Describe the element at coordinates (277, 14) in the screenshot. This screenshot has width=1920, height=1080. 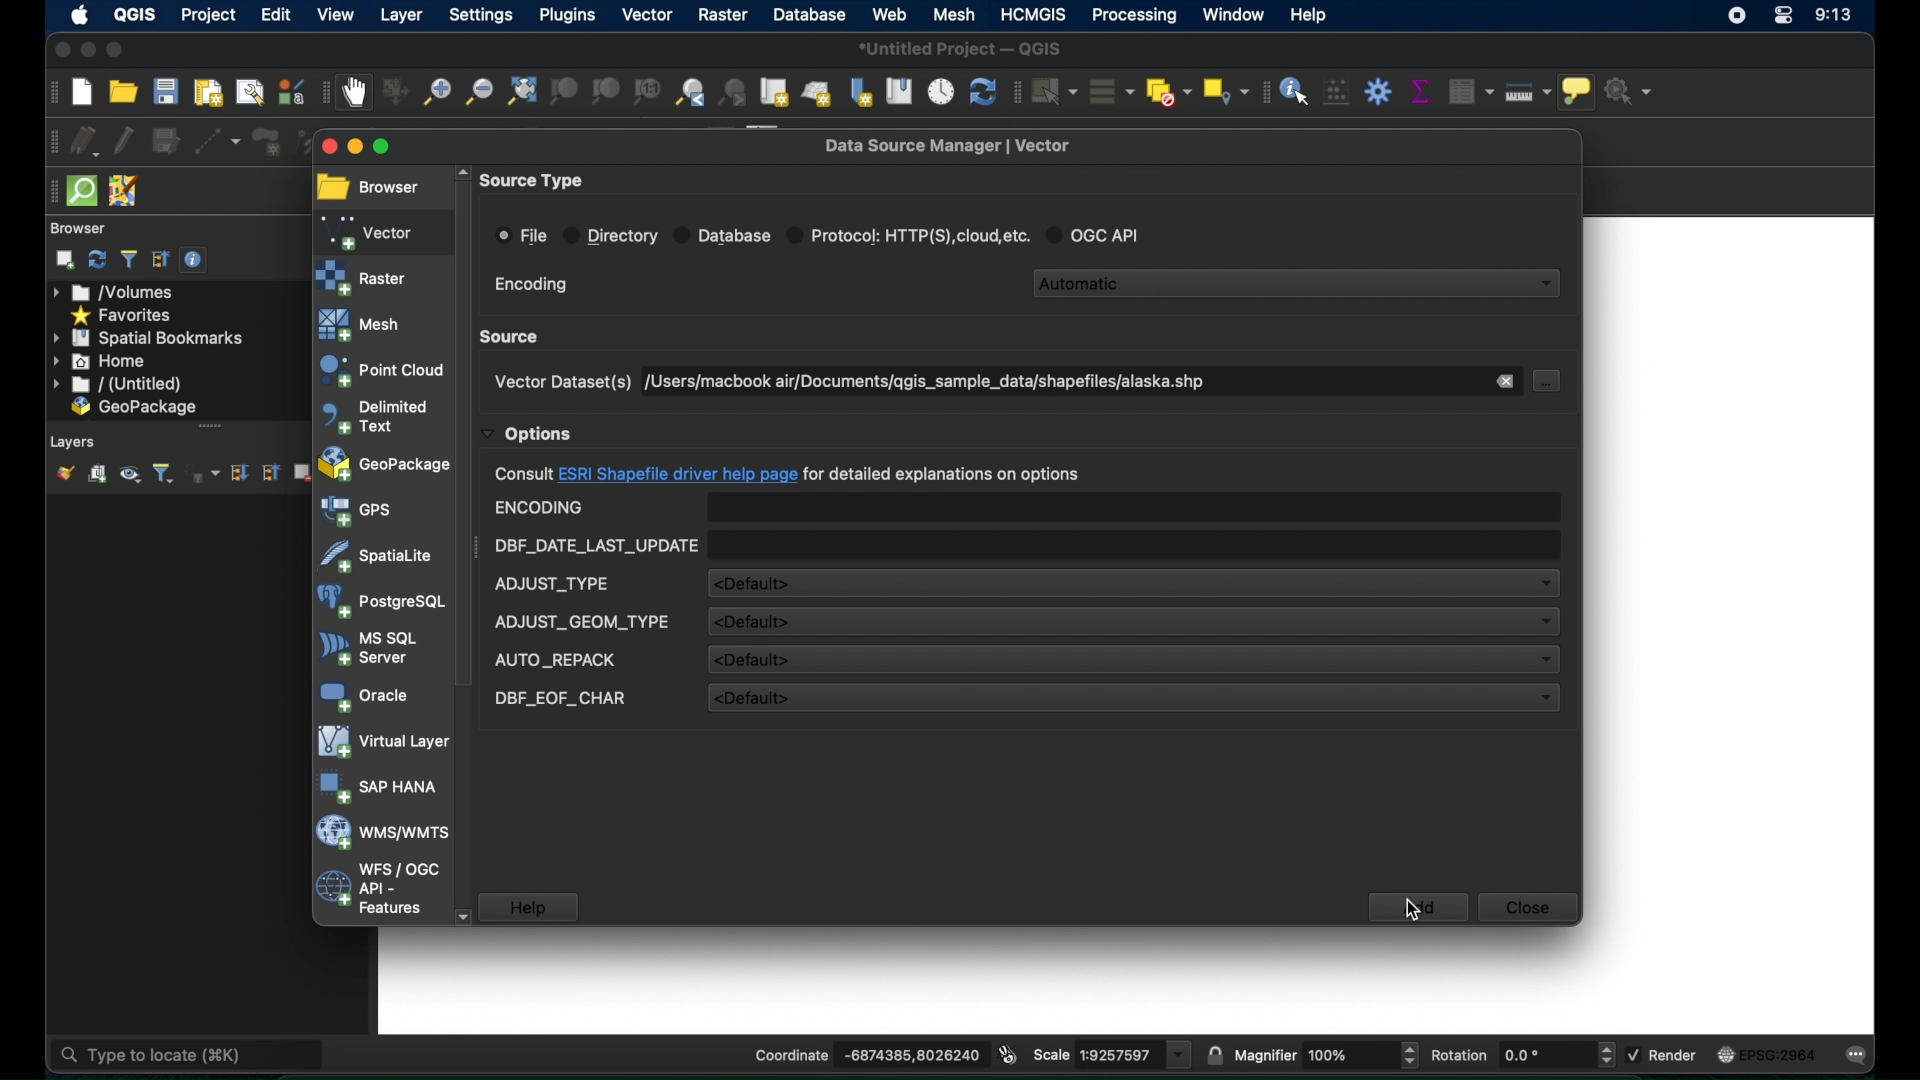
I see `edit` at that location.